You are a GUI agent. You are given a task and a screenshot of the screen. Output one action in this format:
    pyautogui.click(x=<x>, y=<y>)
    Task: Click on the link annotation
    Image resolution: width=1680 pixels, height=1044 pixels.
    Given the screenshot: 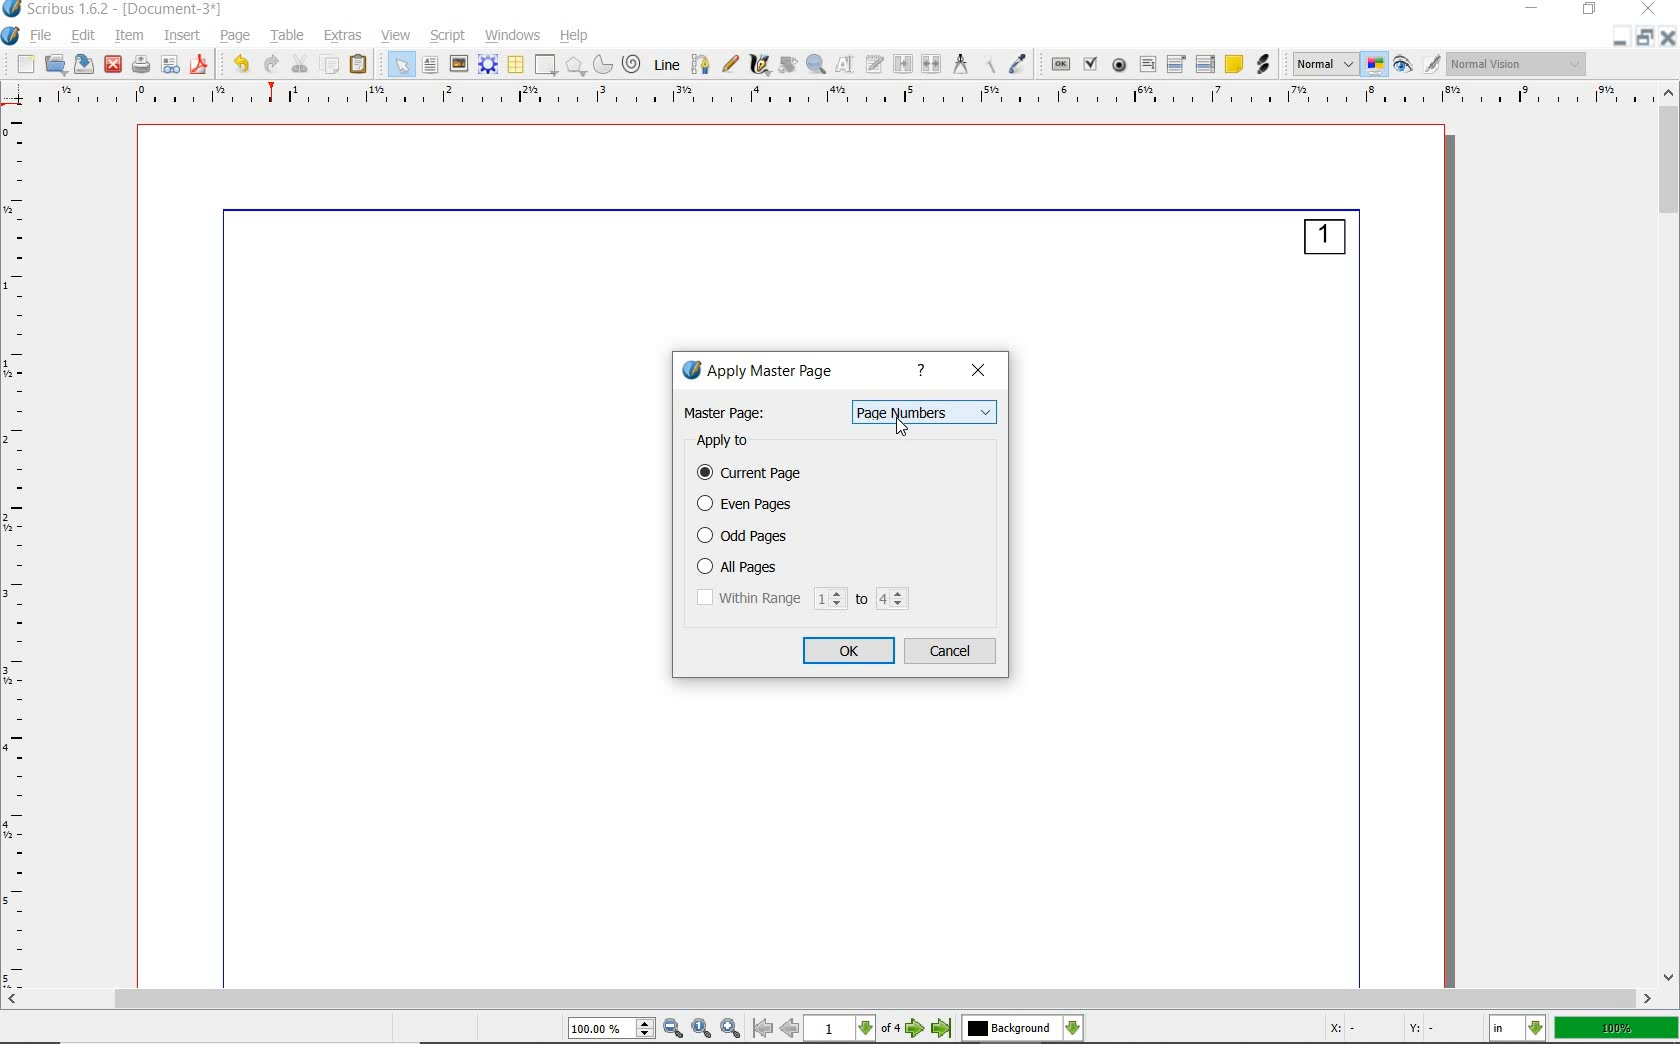 What is the action you would take?
    pyautogui.click(x=1264, y=64)
    